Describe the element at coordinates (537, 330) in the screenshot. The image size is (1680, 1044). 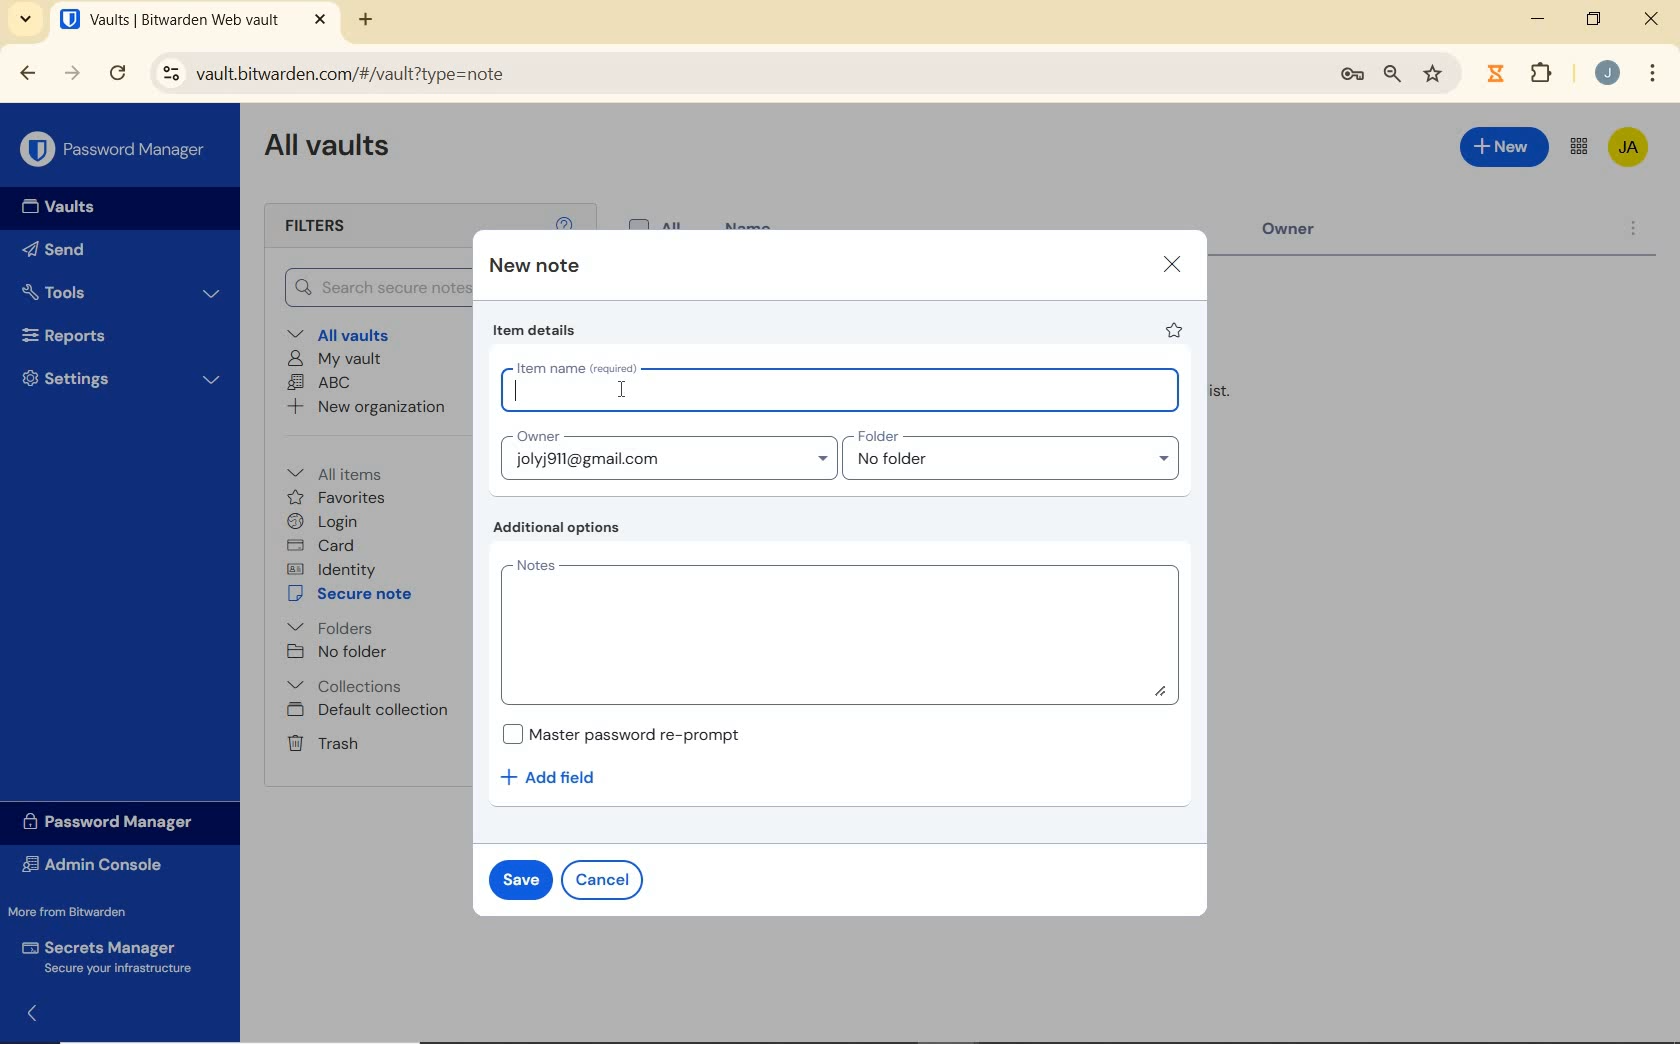
I see `item details` at that location.